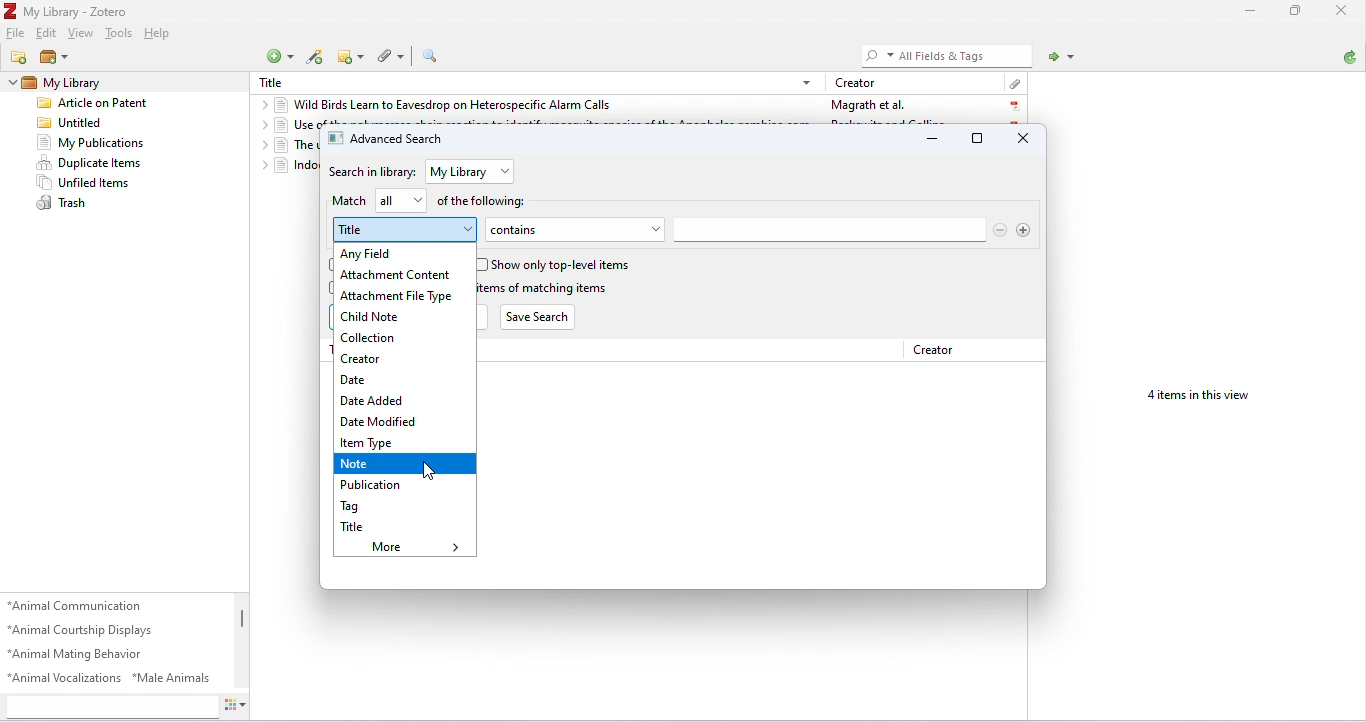  Describe the element at coordinates (386, 139) in the screenshot. I see `advanced search` at that location.